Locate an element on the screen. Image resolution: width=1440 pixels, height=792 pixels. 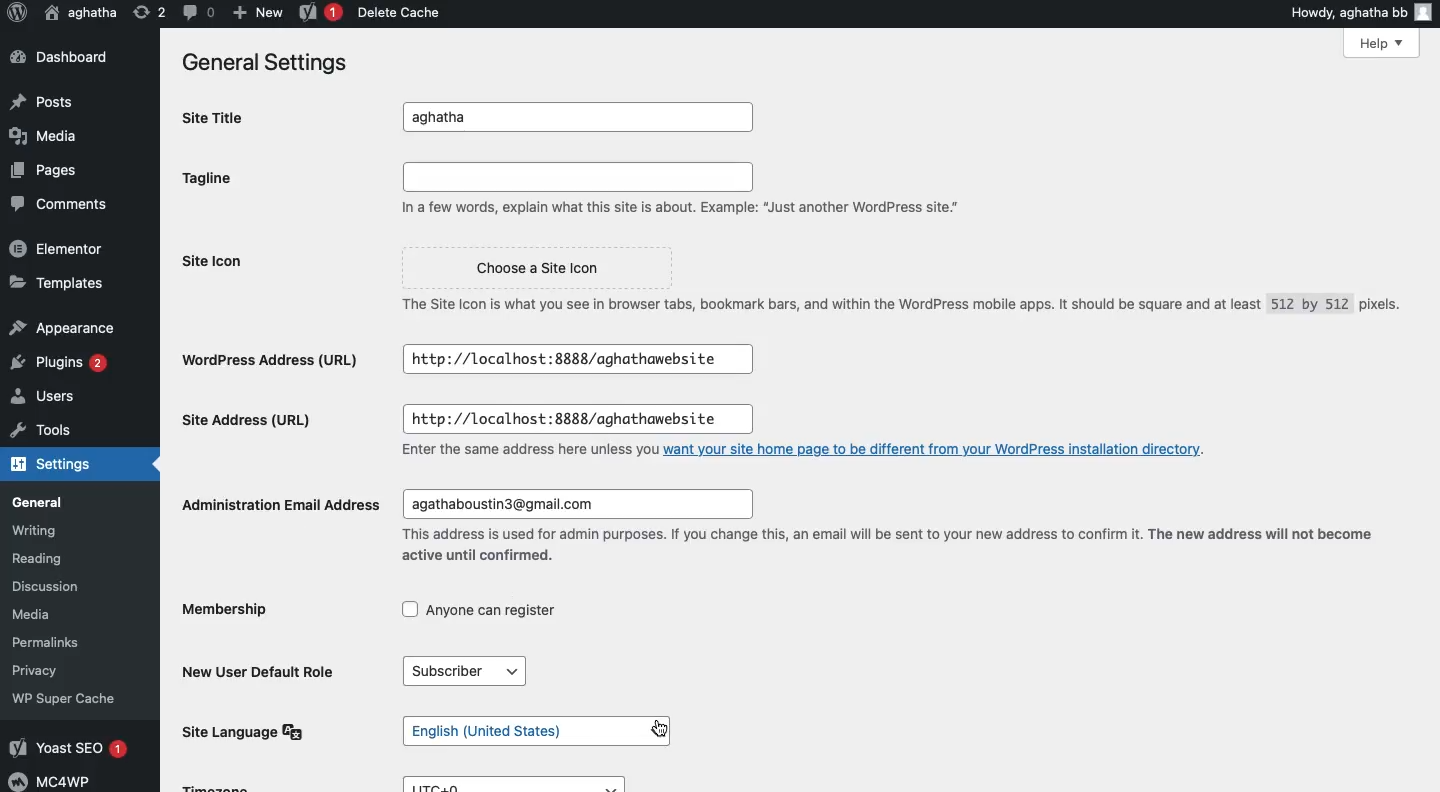
Settings is located at coordinates (49, 466).